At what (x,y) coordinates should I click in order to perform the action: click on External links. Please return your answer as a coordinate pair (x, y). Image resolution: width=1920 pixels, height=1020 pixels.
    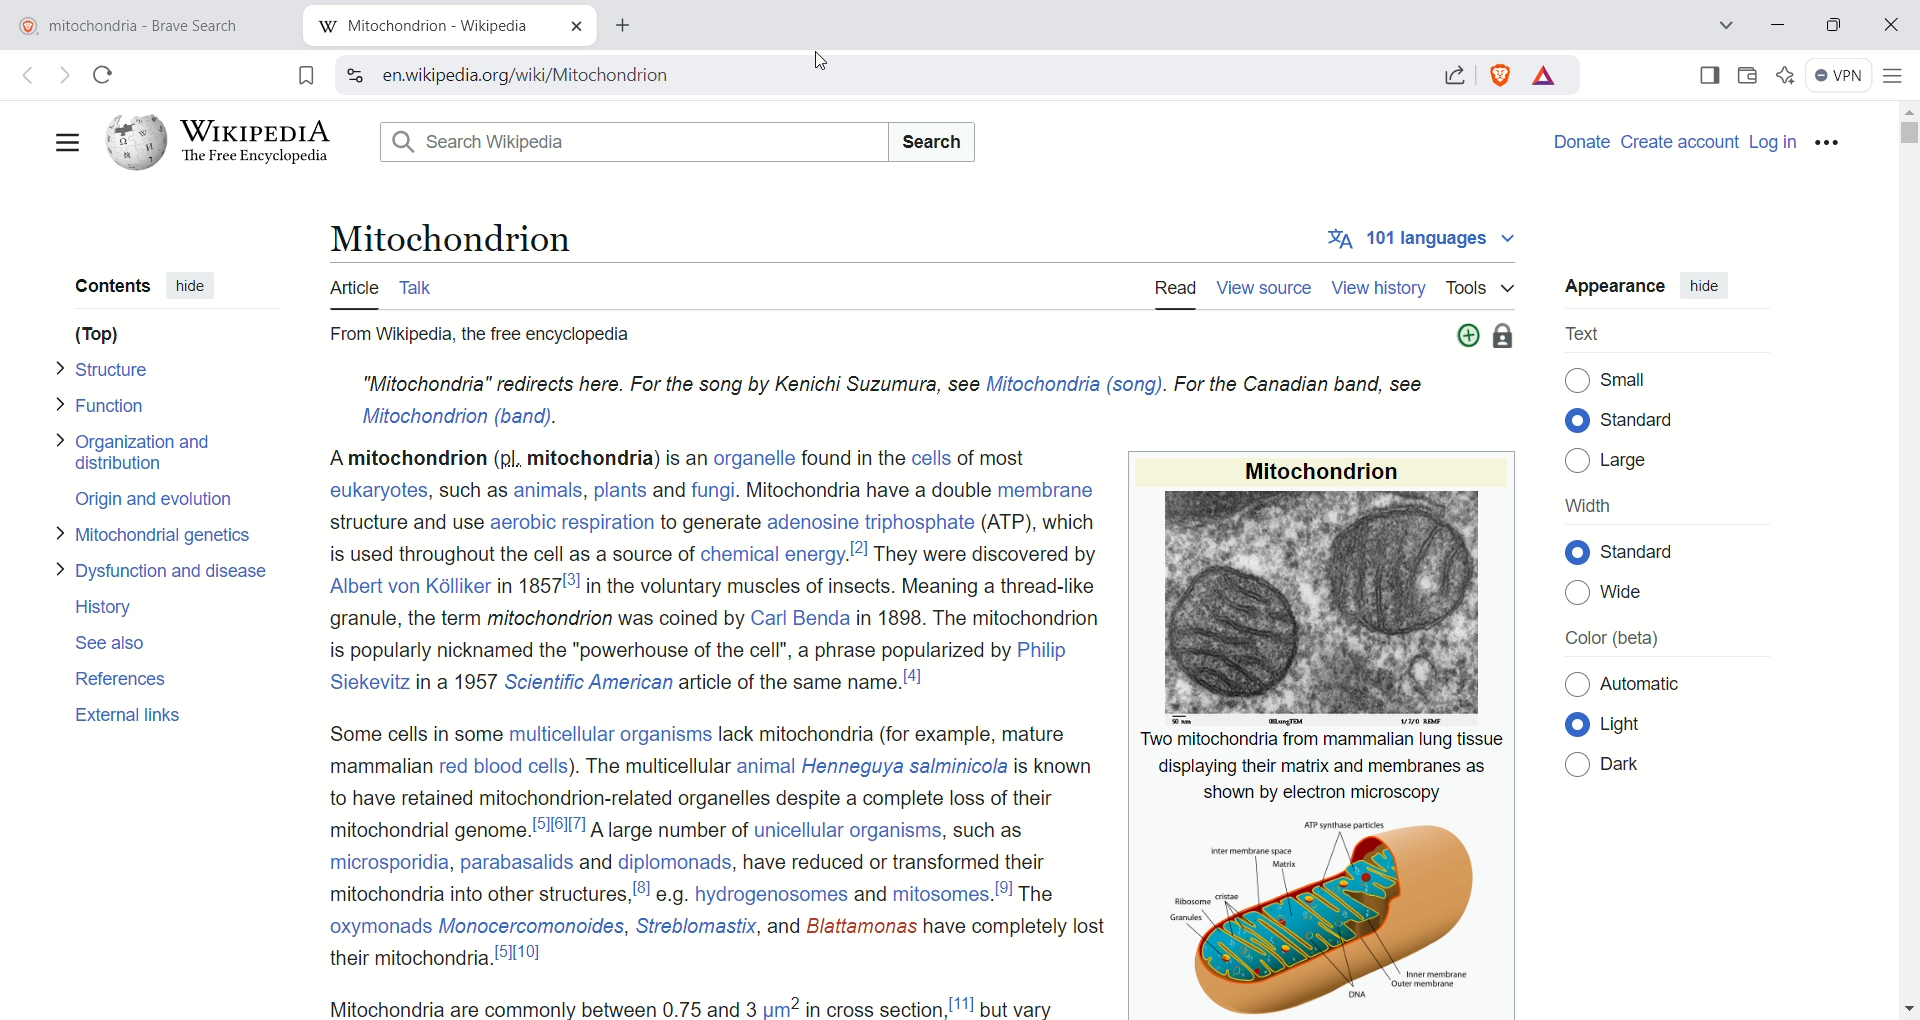
    Looking at the image, I should click on (132, 714).